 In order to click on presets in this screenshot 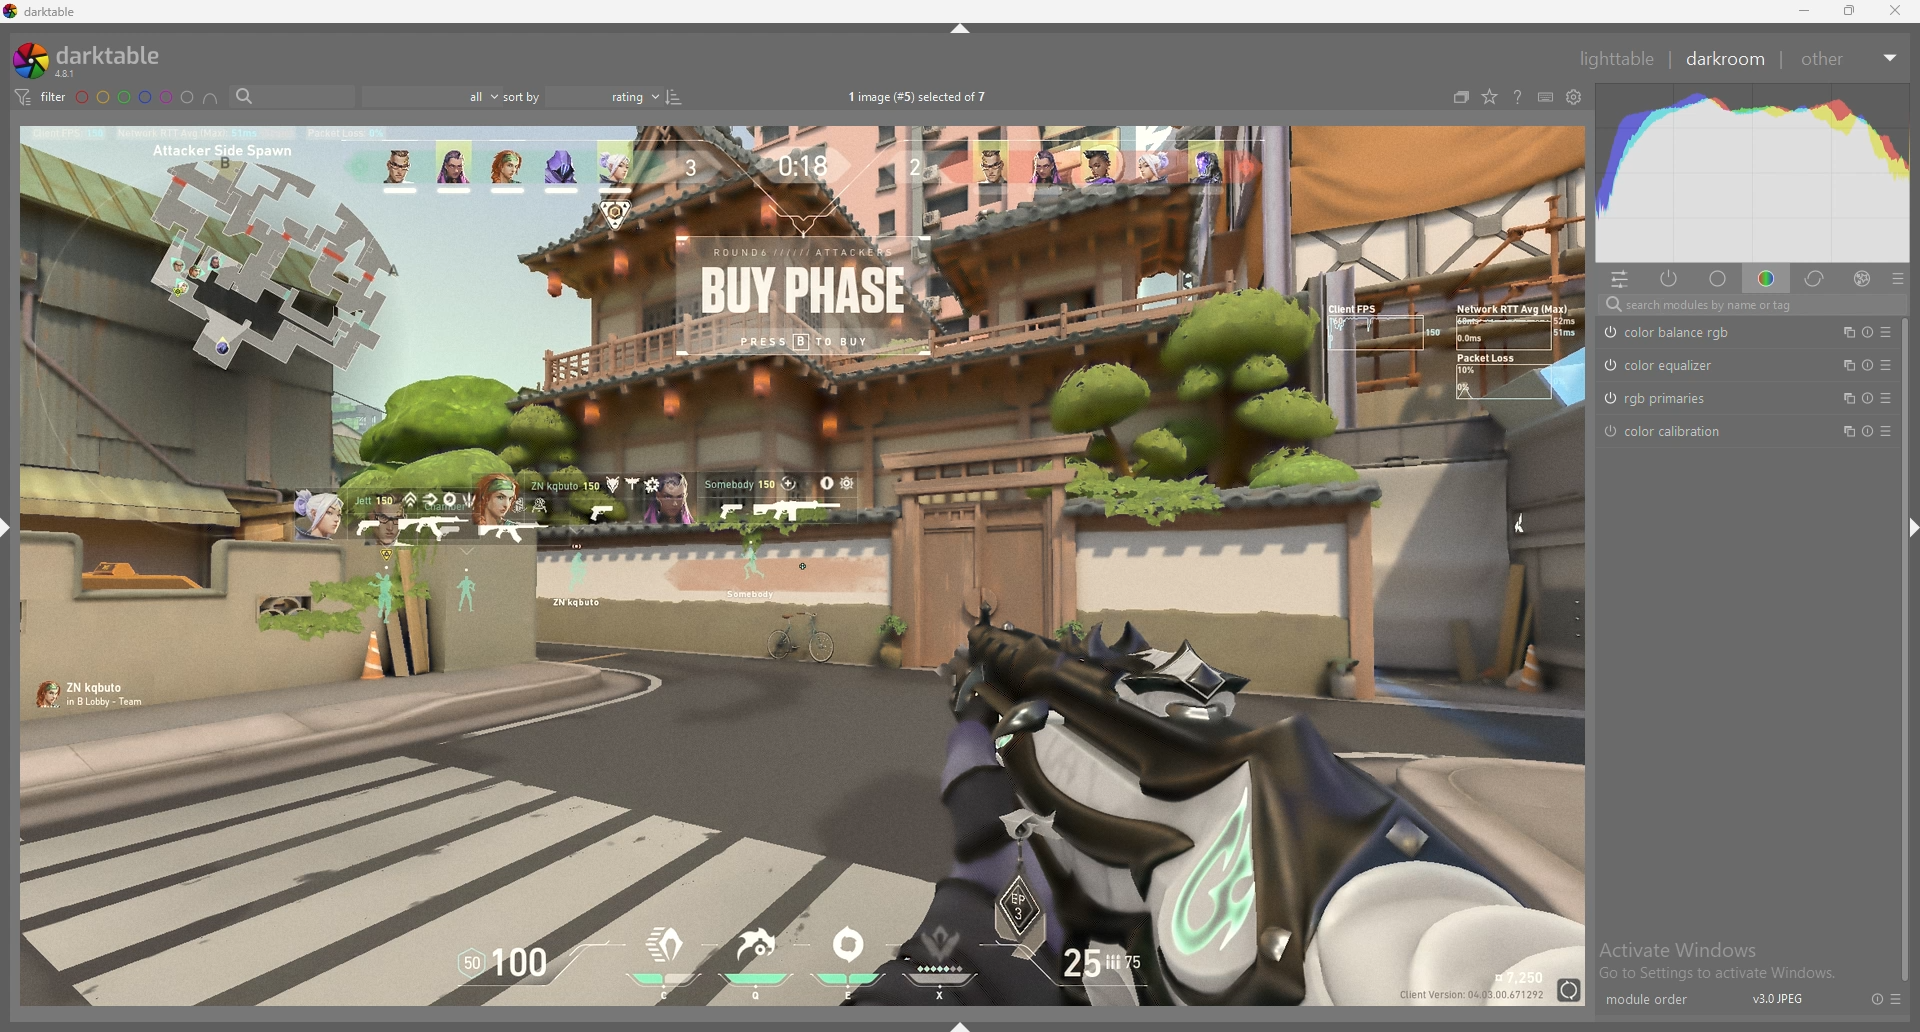, I will do `click(1897, 999)`.